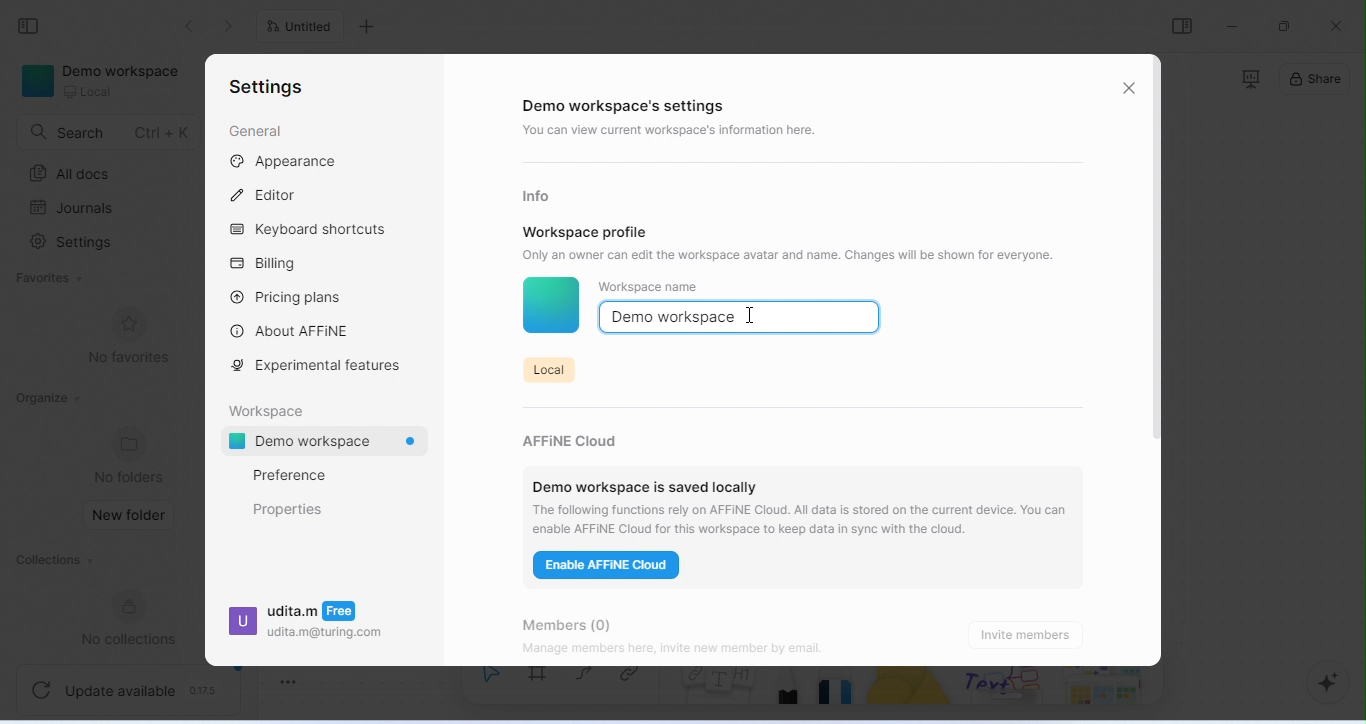 This screenshot has width=1366, height=724. Describe the element at coordinates (285, 162) in the screenshot. I see `appearance` at that location.